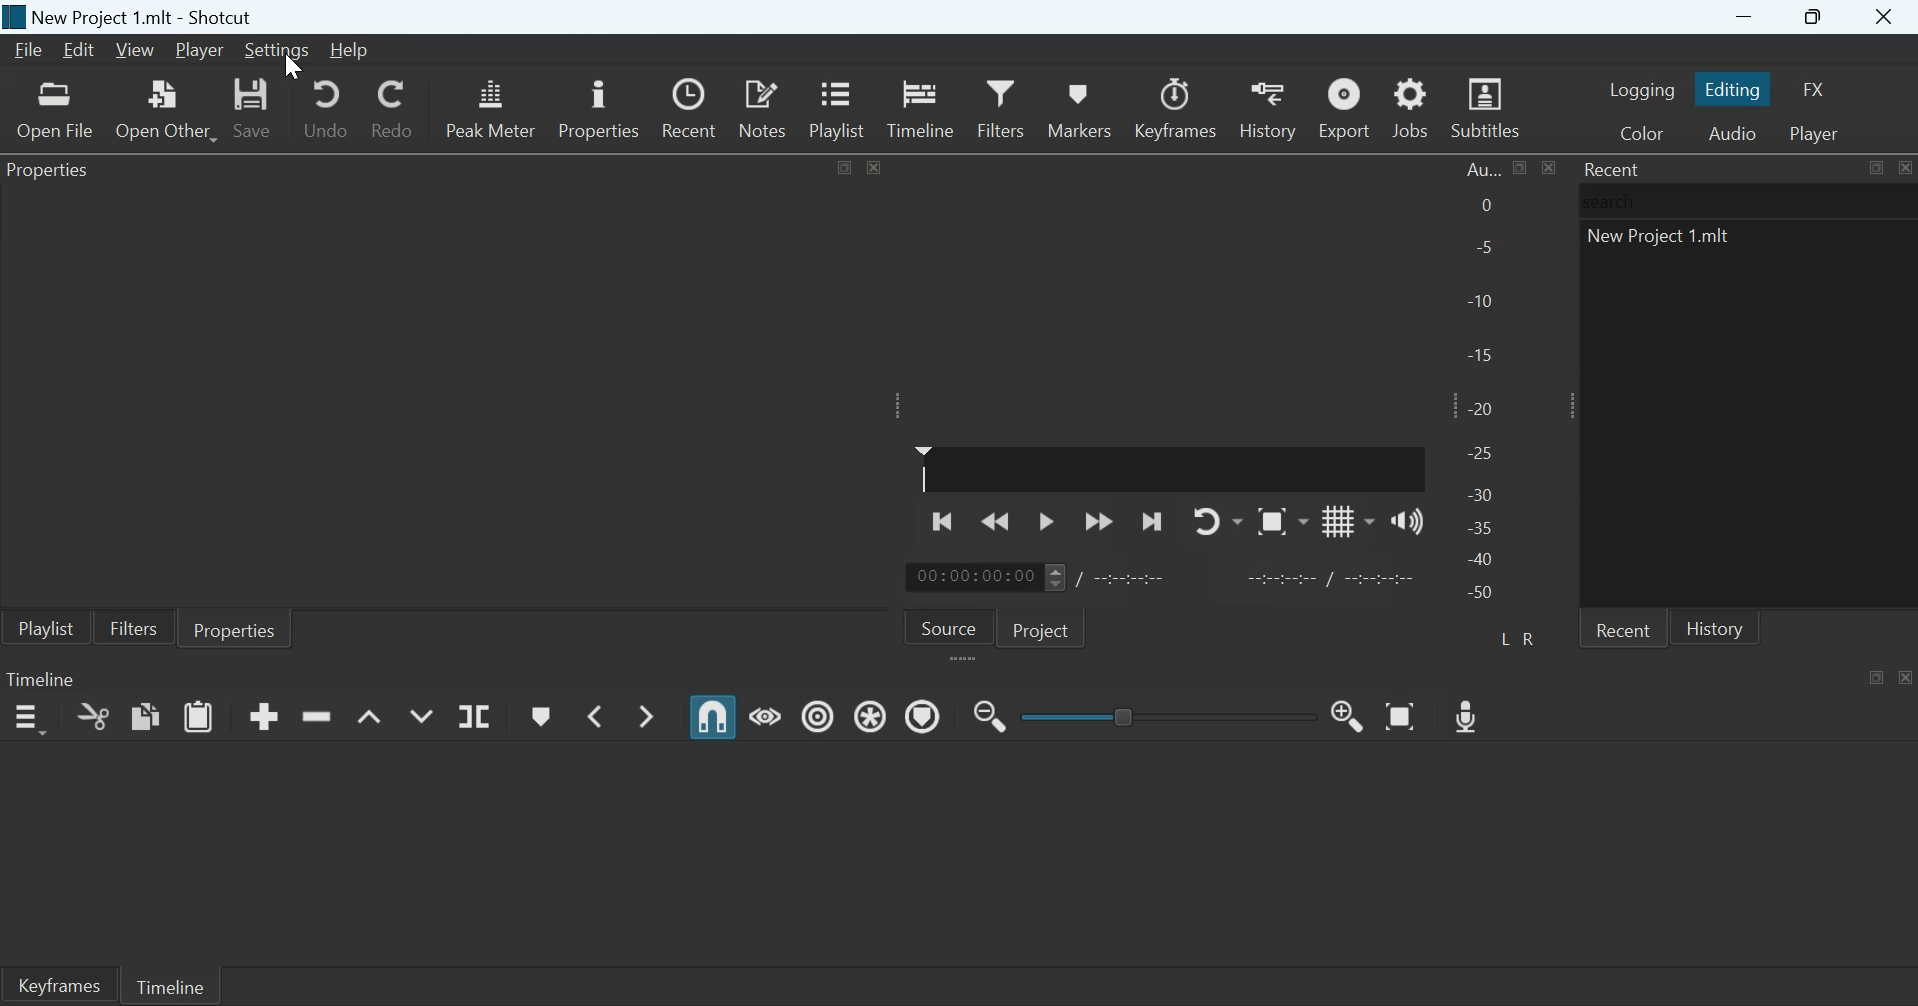 The height and width of the screenshot is (1006, 1918). What do you see at coordinates (420, 716) in the screenshot?
I see `Overwrite` at bounding box center [420, 716].